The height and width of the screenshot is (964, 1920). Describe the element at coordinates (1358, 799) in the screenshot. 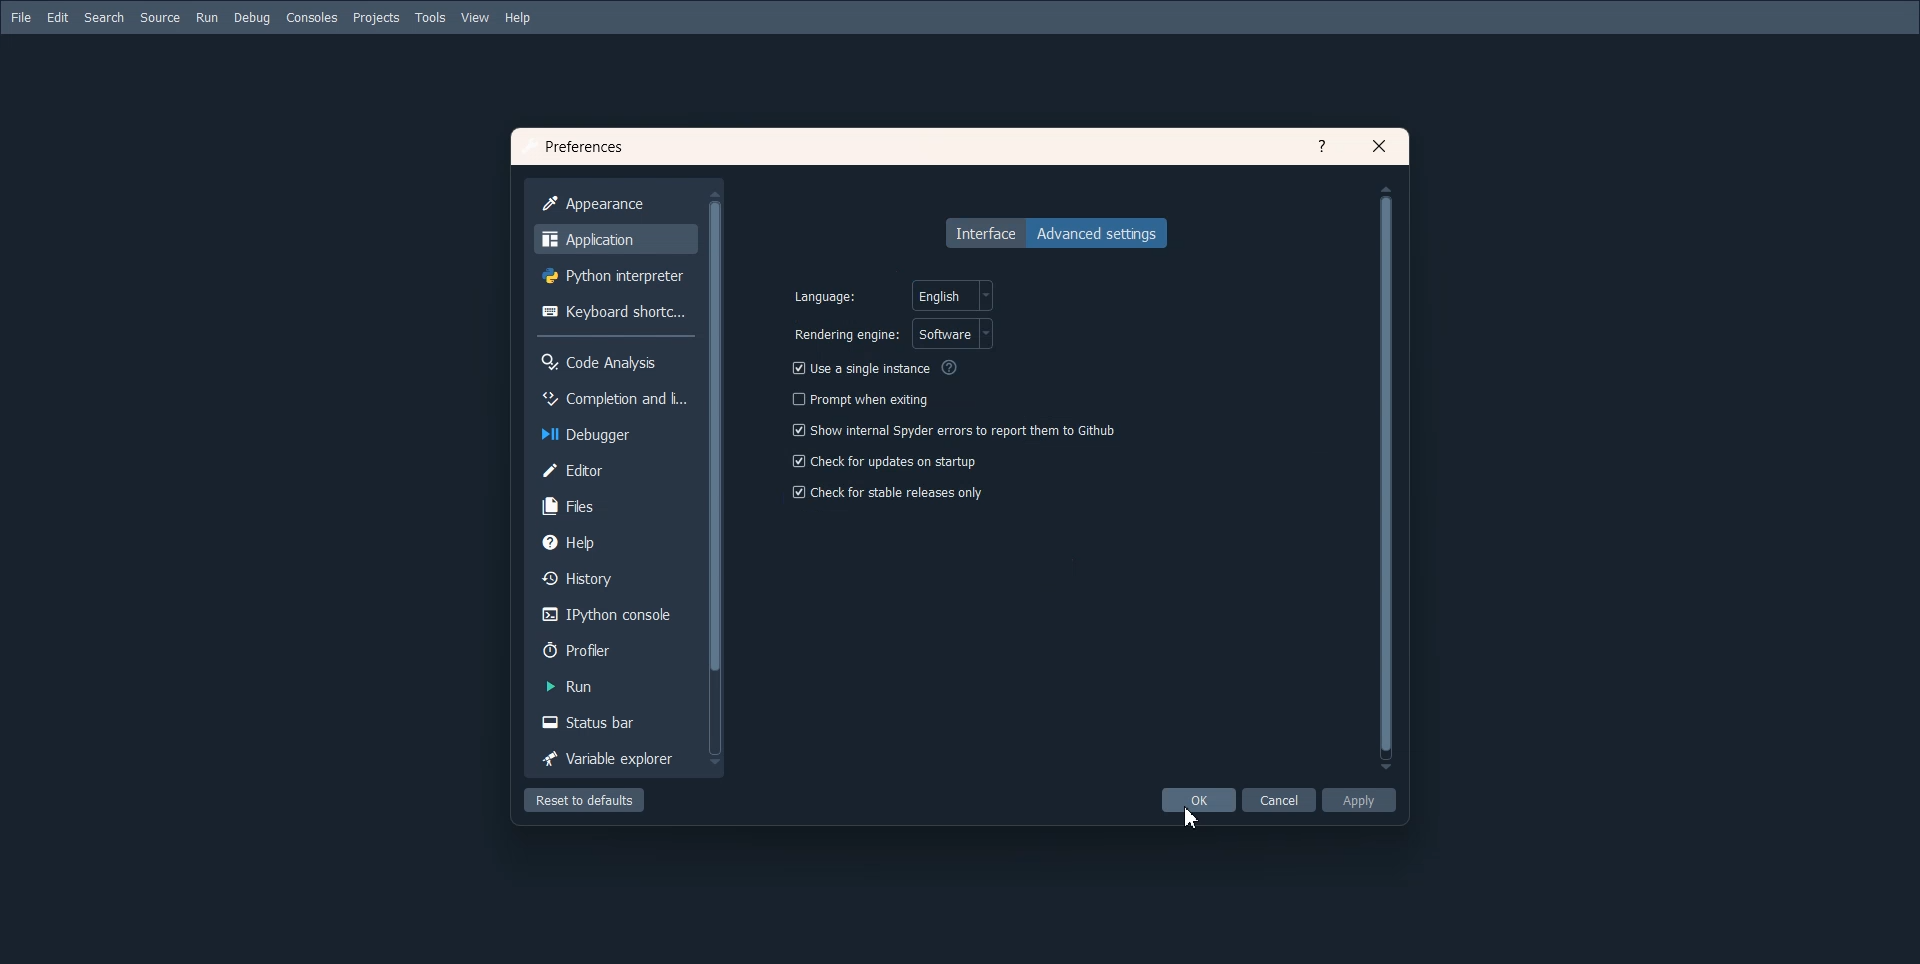

I see `Apply` at that location.